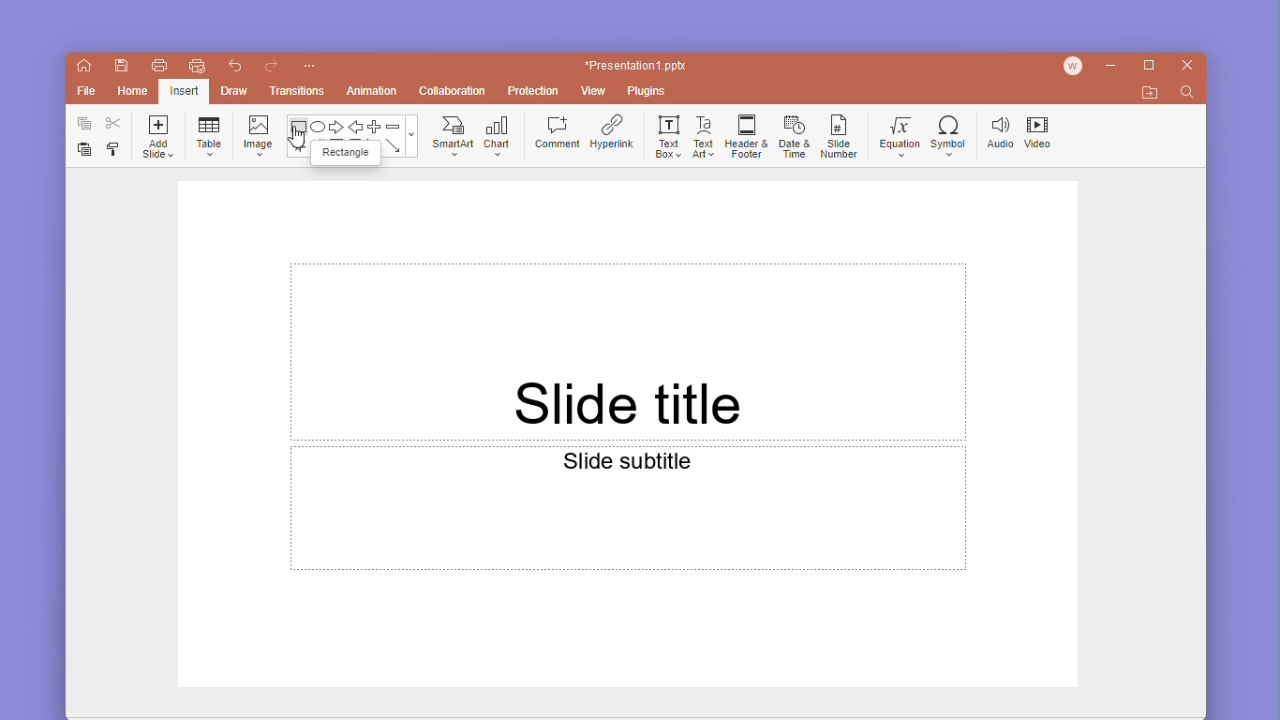  What do you see at coordinates (415, 135) in the screenshot?
I see `moreshapes` at bounding box center [415, 135].